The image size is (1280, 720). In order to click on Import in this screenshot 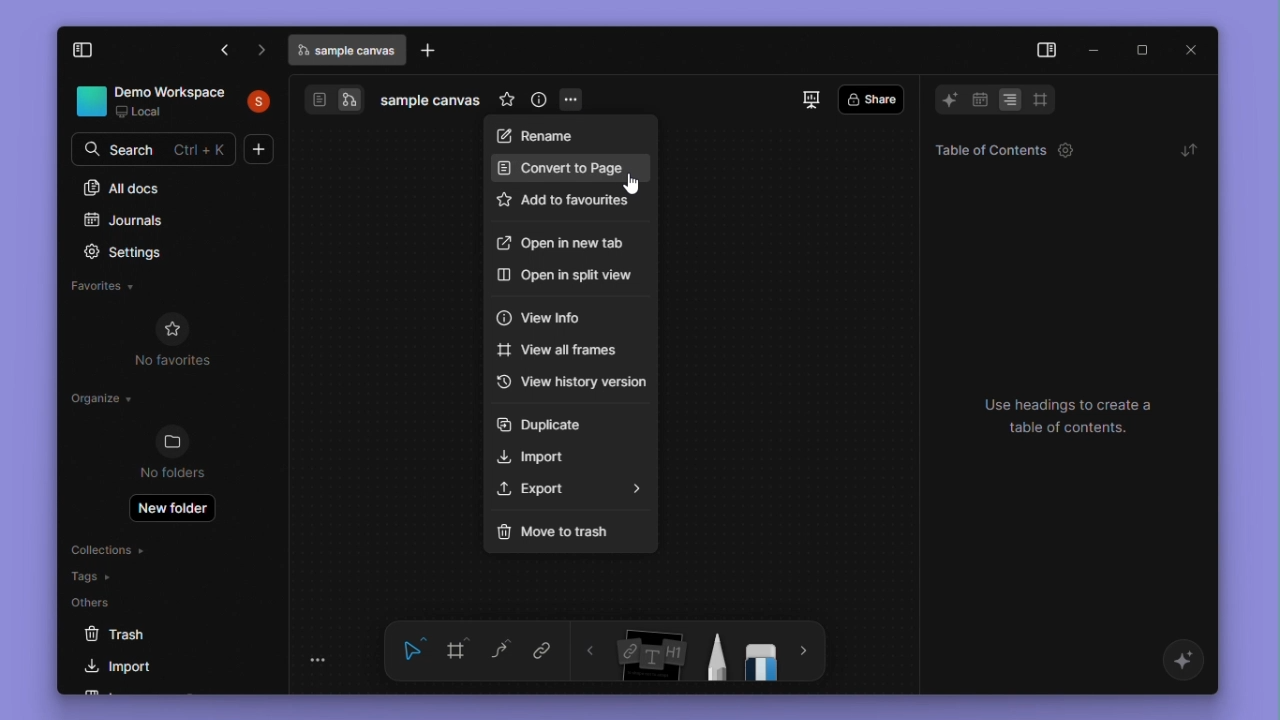, I will do `click(538, 455)`.